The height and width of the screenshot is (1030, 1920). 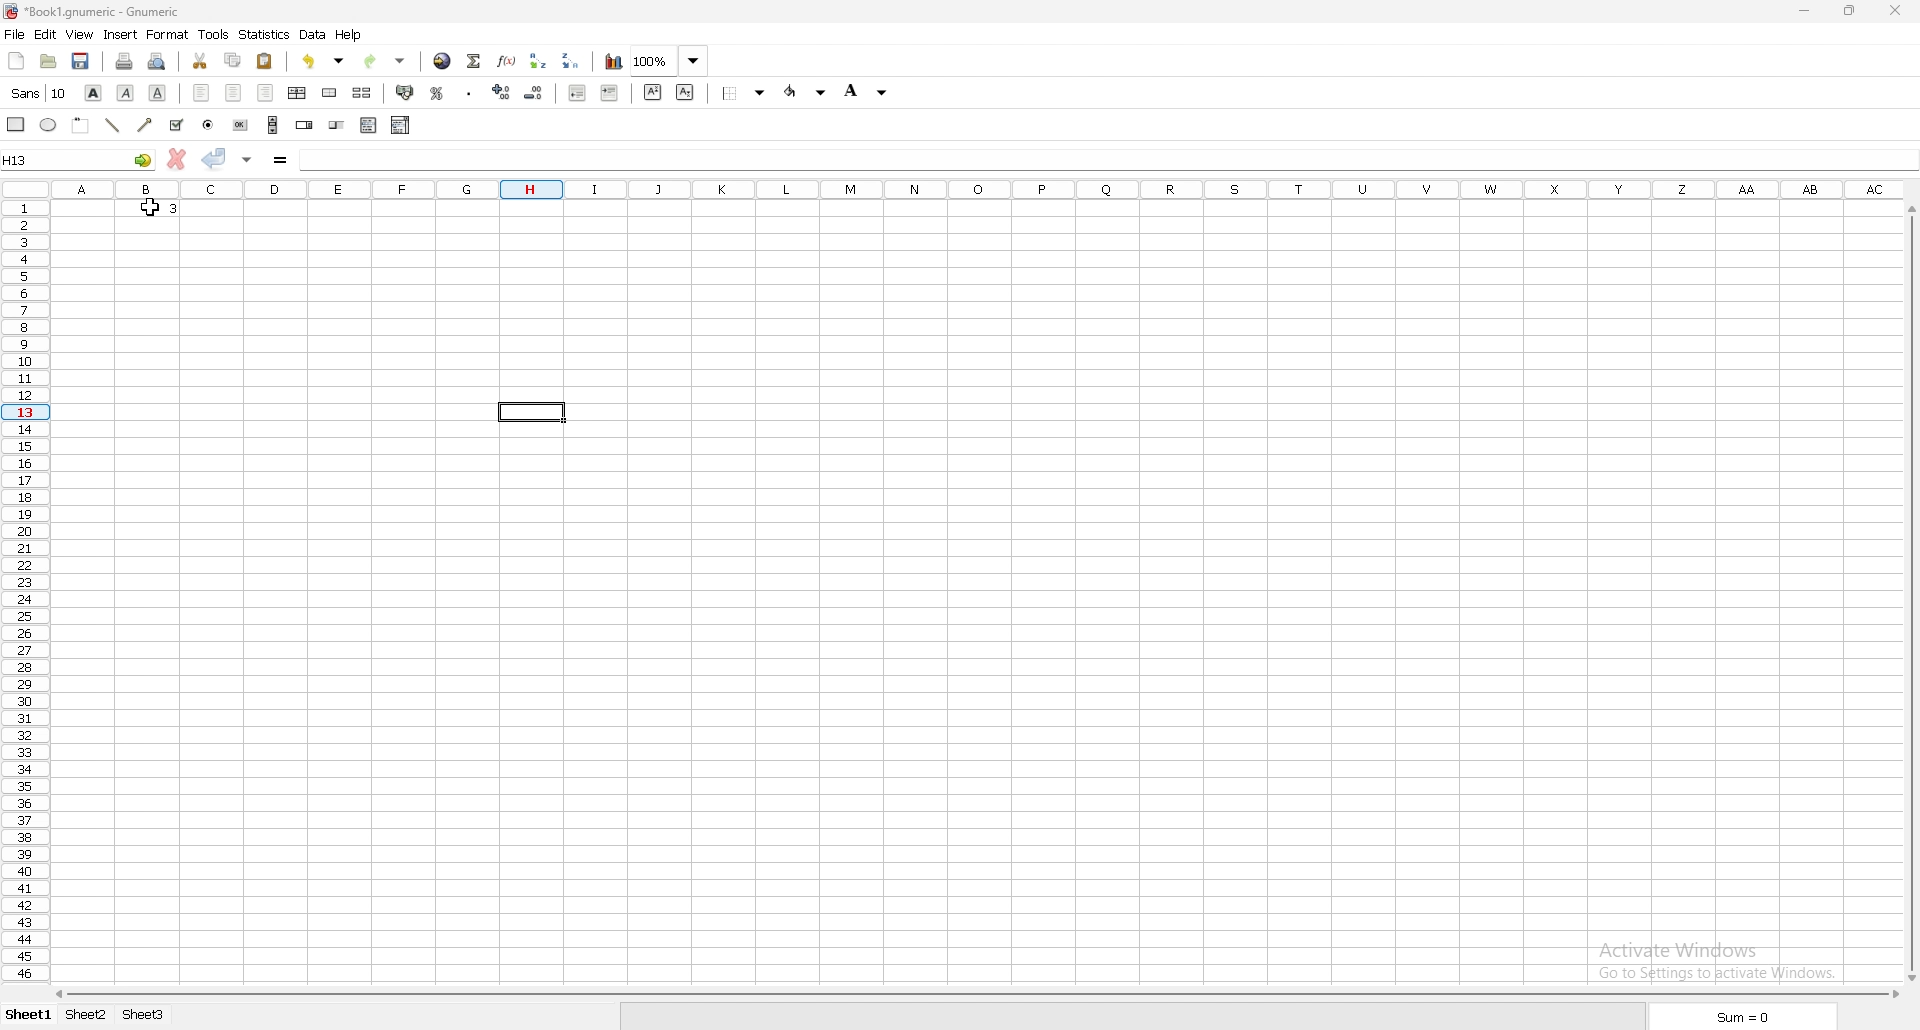 I want to click on edit, so click(x=44, y=35).